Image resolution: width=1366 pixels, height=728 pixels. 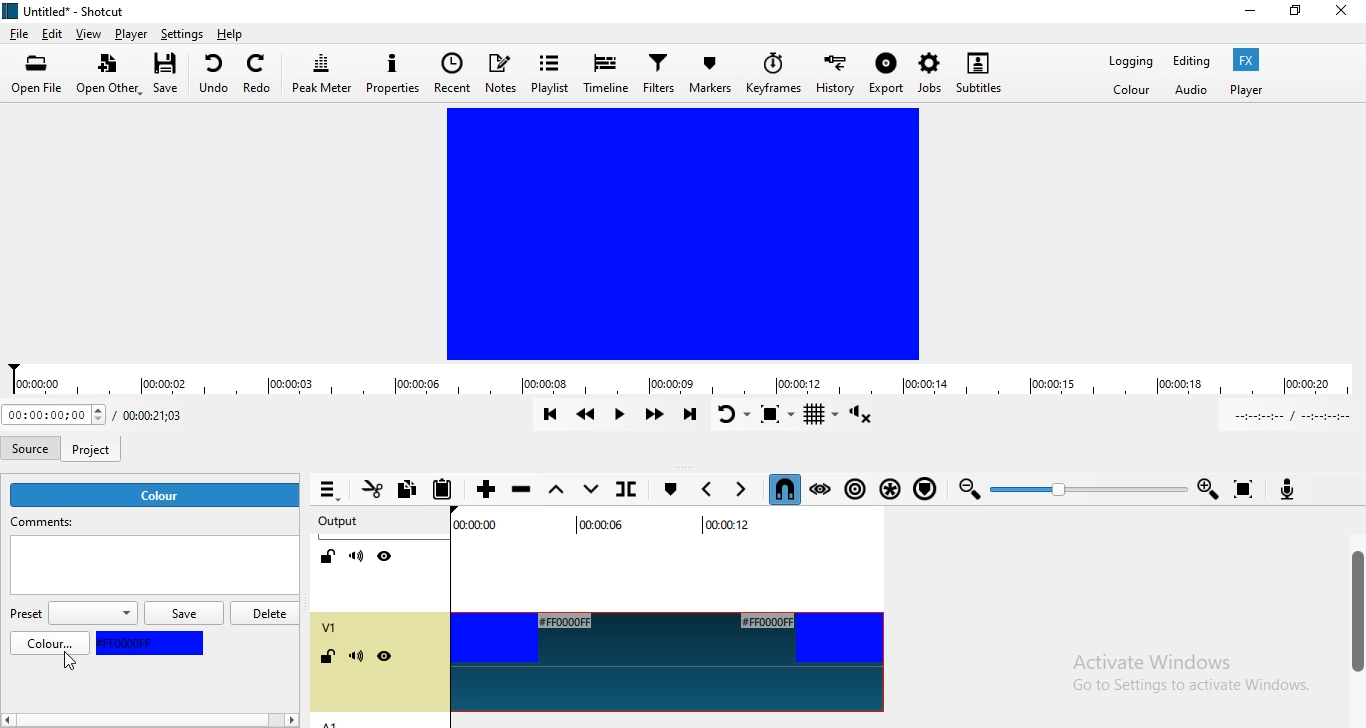 What do you see at coordinates (886, 77) in the screenshot?
I see `Export` at bounding box center [886, 77].